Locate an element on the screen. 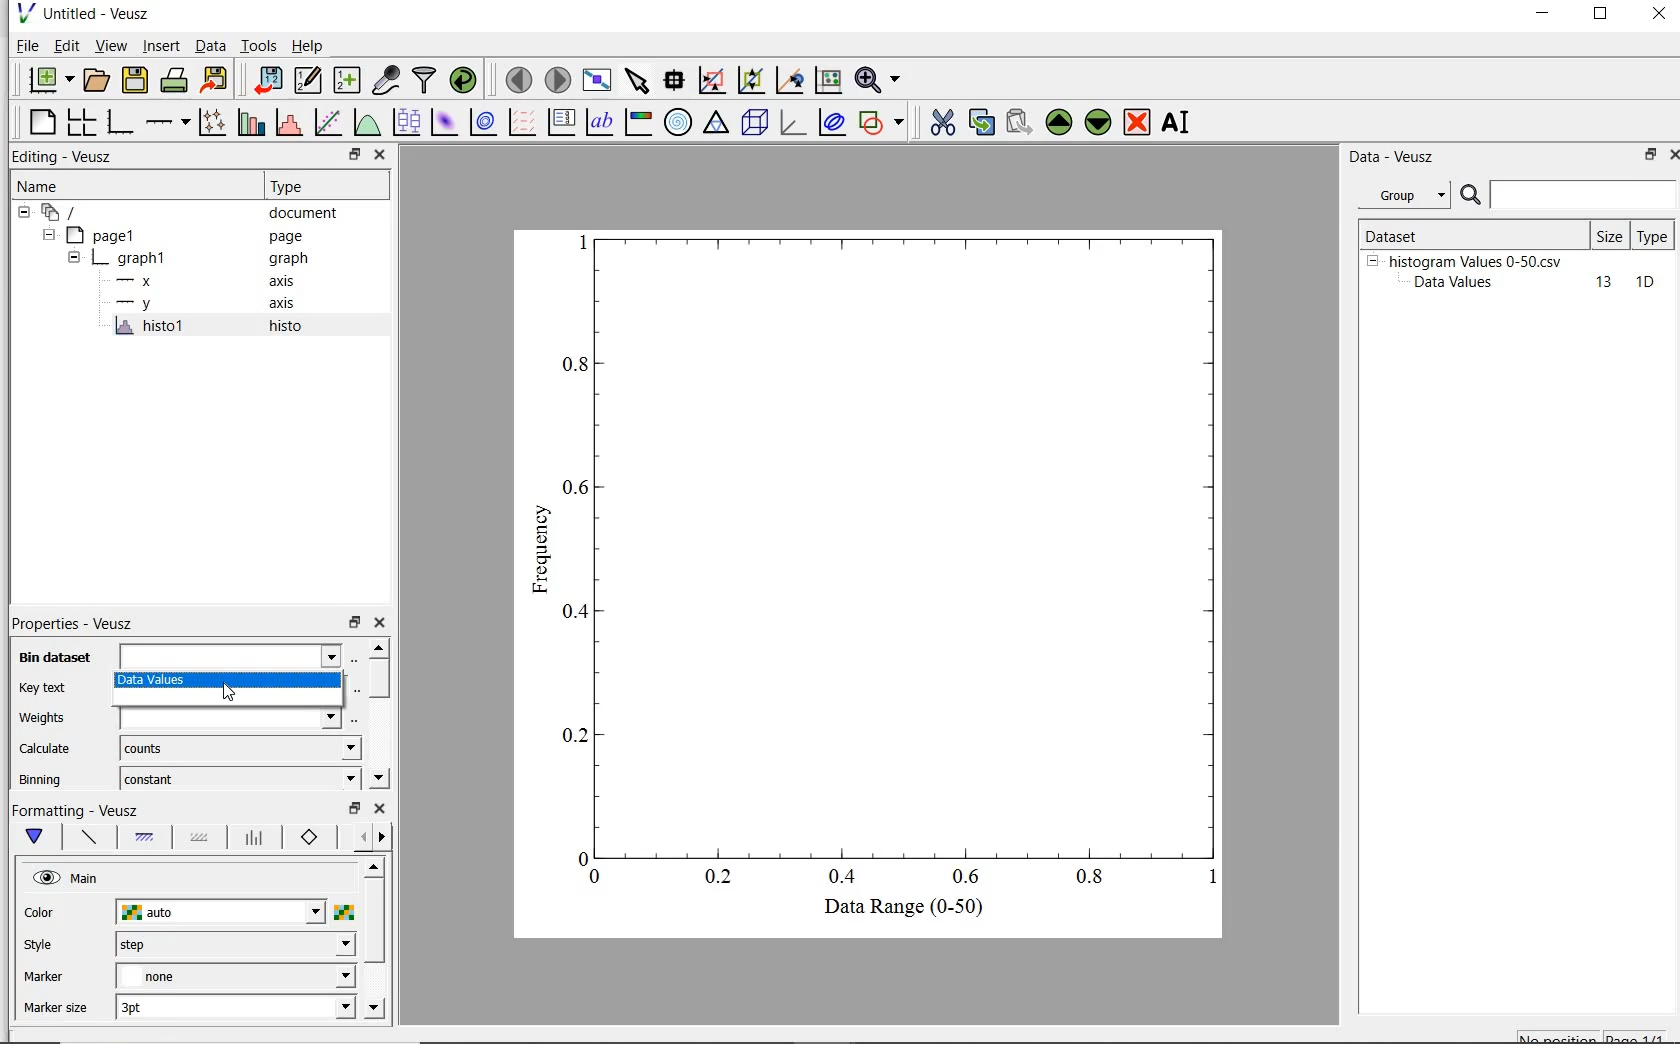 Image resolution: width=1680 pixels, height=1044 pixels. Bin dataset is located at coordinates (56, 657).